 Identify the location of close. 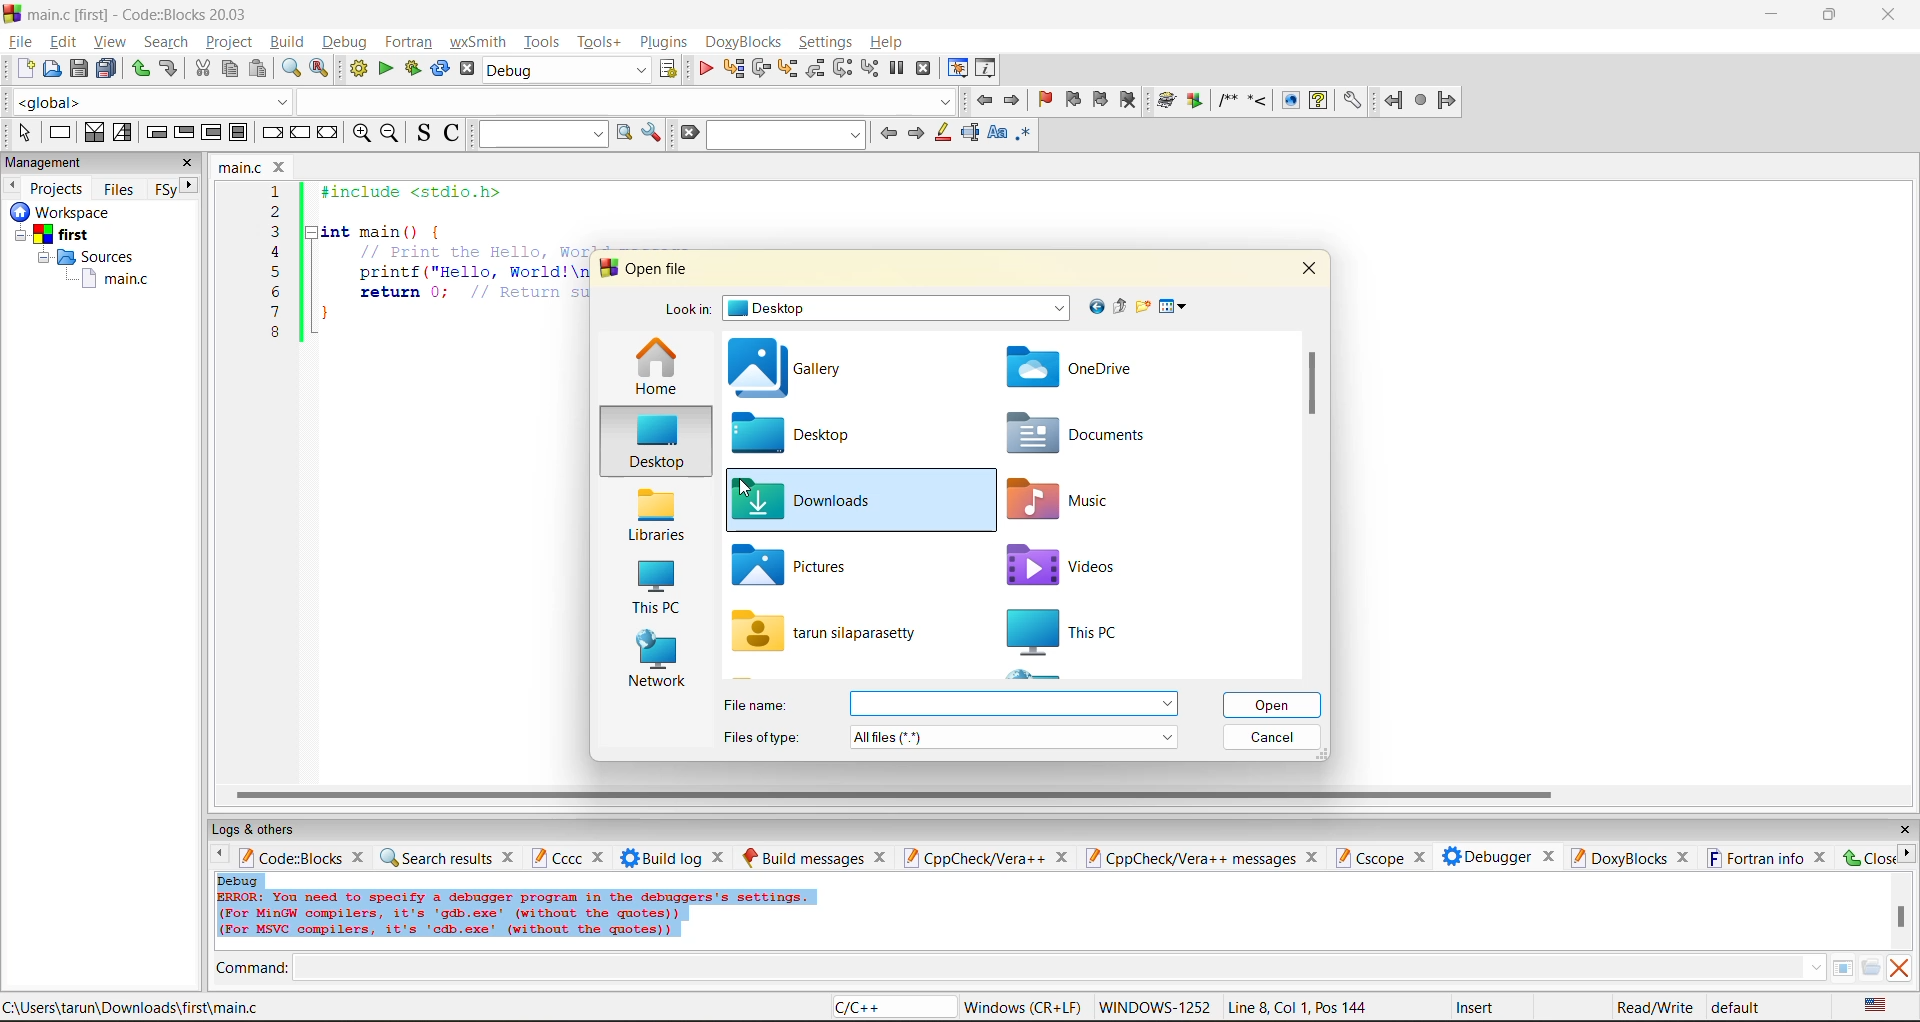
(1867, 857).